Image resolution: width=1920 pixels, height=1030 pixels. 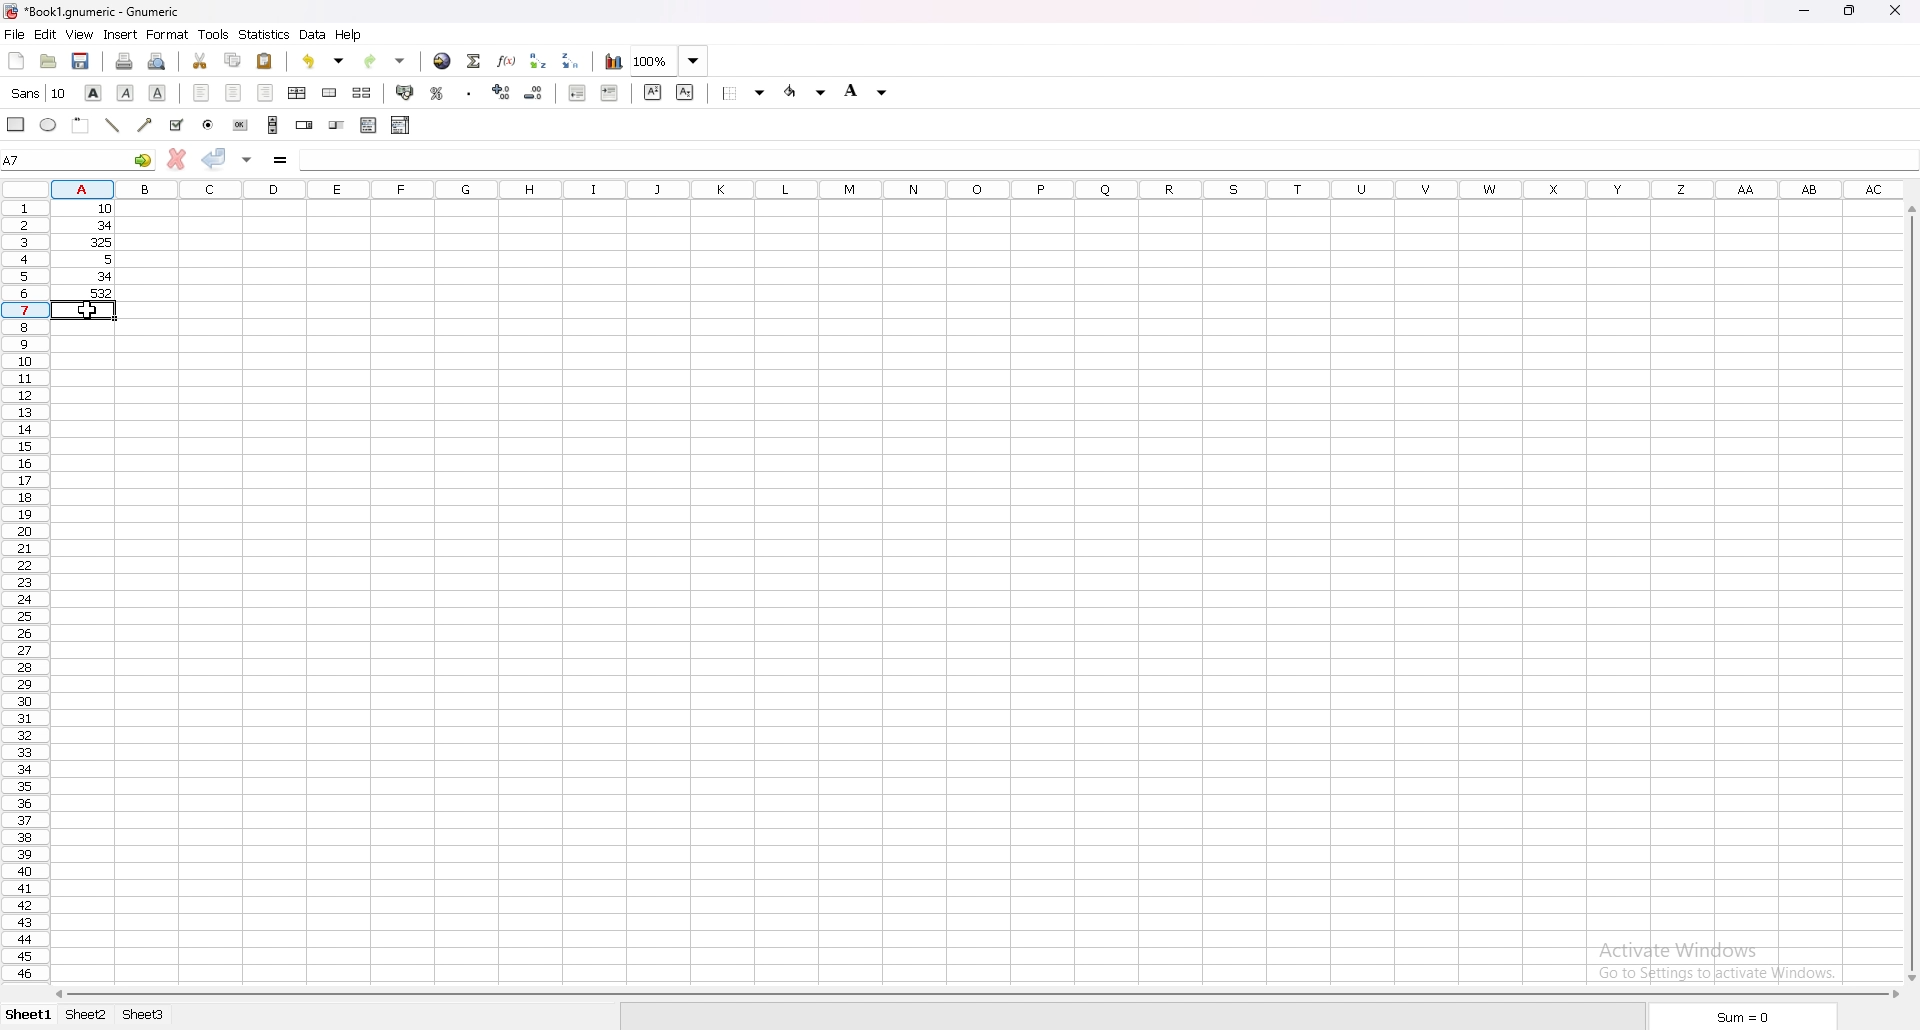 I want to click on increase indent, so click(x=608, y=92).